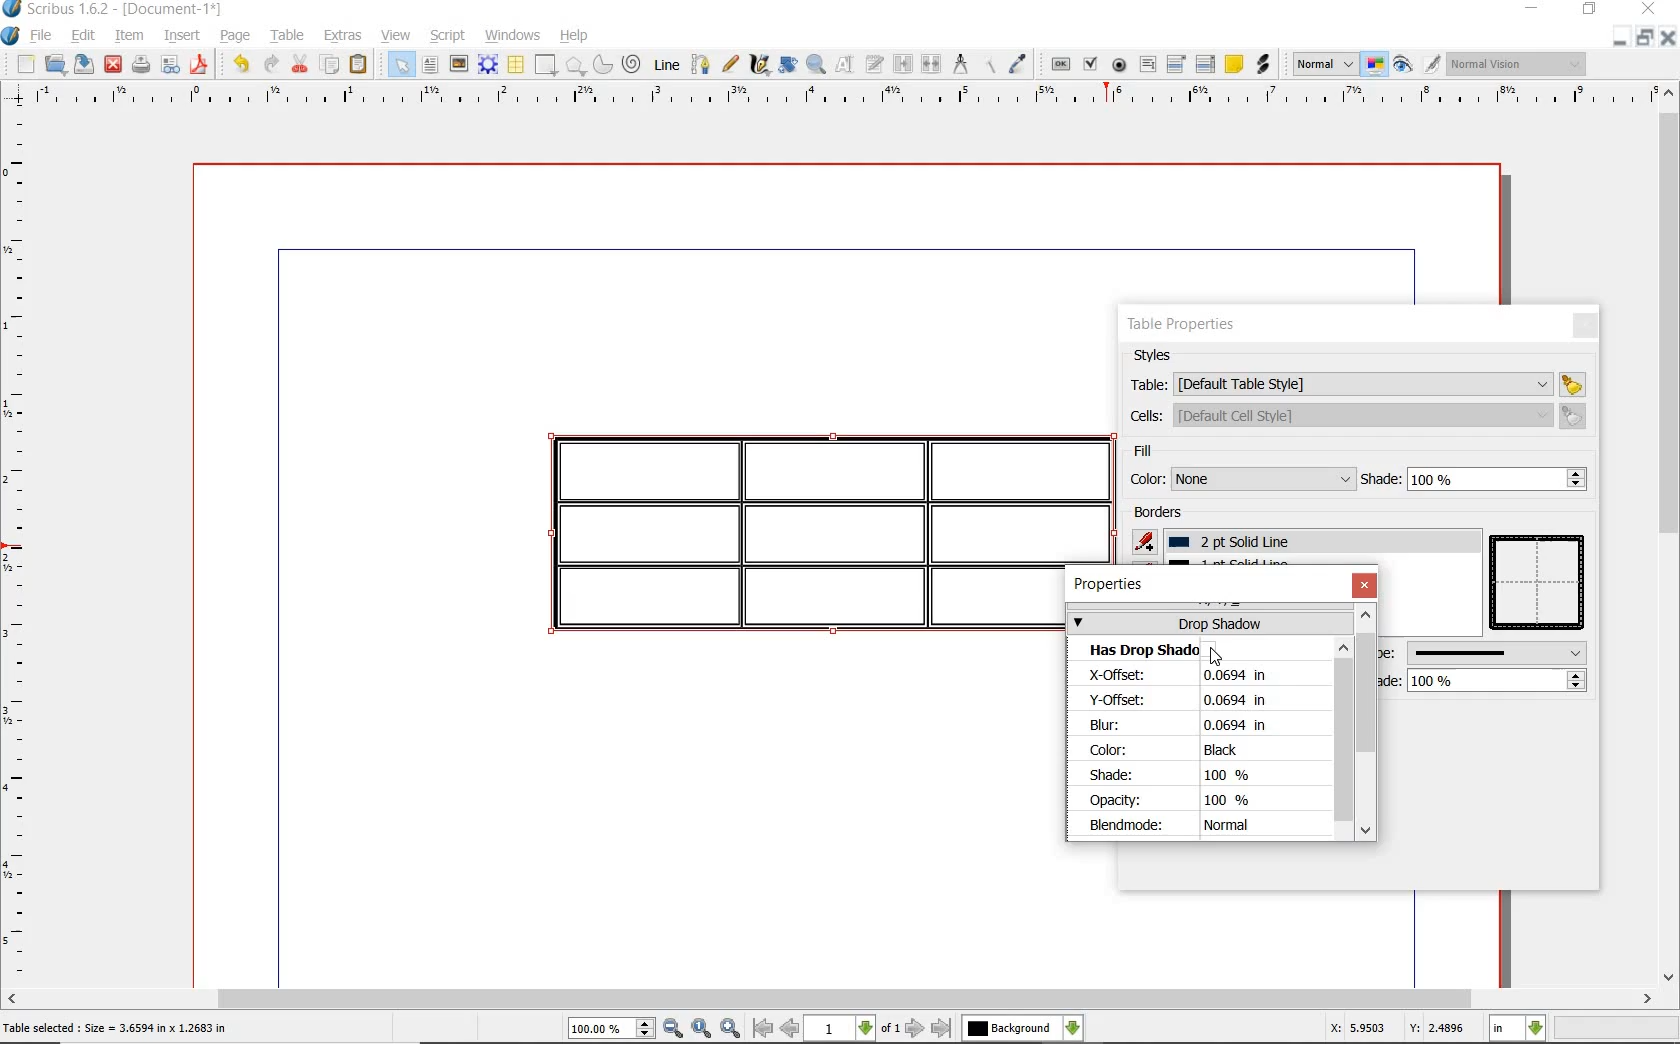 The width and height of the screenshot is (1680, 1044). Describe the element at coordinates (1024, 1026) in the screenshot. I see `select the current layer` at that location.